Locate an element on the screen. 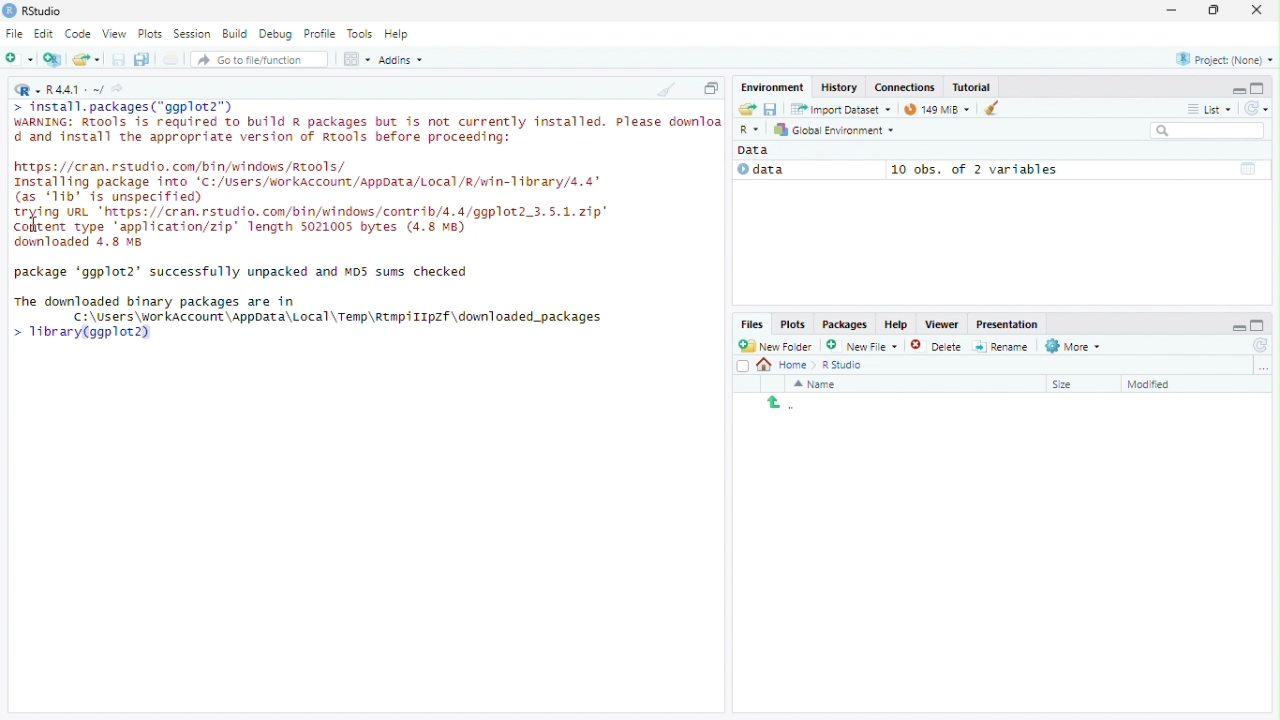 The height and width of the screenshot is (720, 1280). New Folder is located at coordinates (778, 346).